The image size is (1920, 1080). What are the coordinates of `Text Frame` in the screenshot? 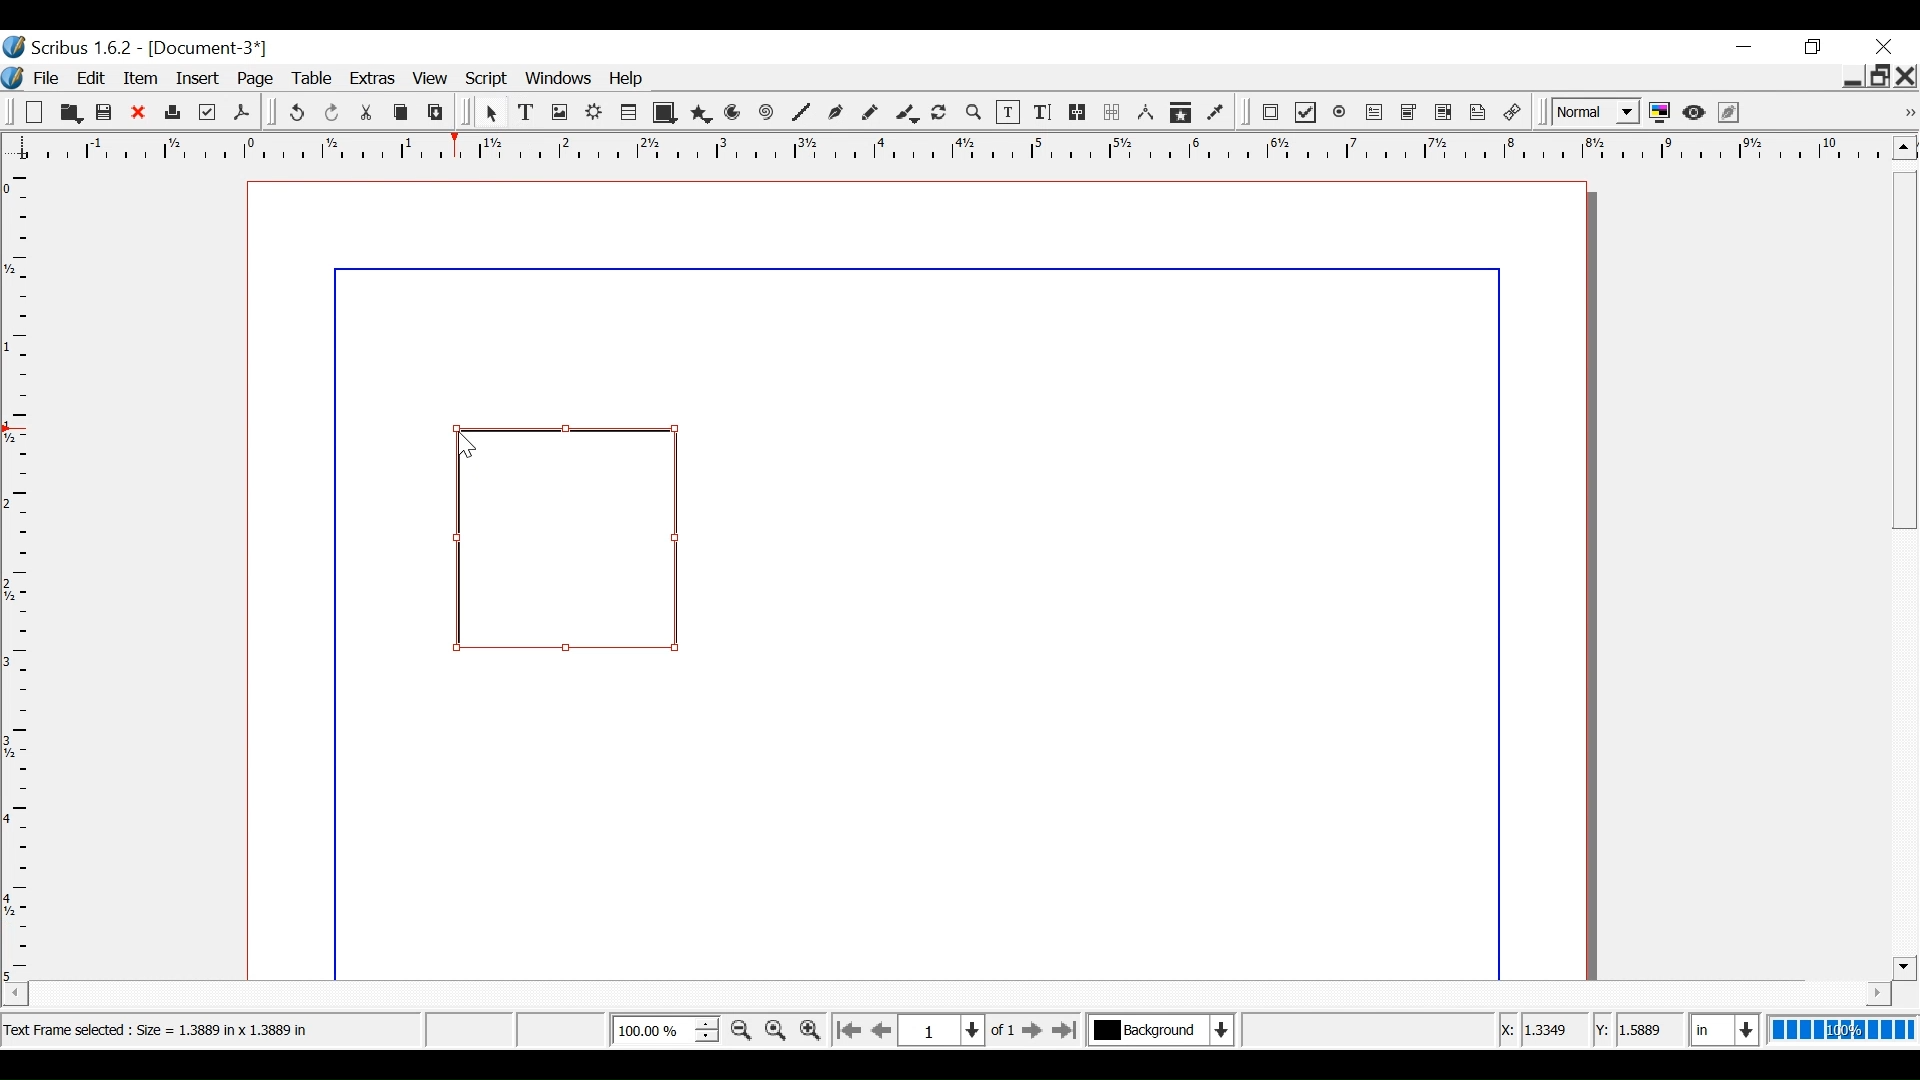 It's located at (526, 113).